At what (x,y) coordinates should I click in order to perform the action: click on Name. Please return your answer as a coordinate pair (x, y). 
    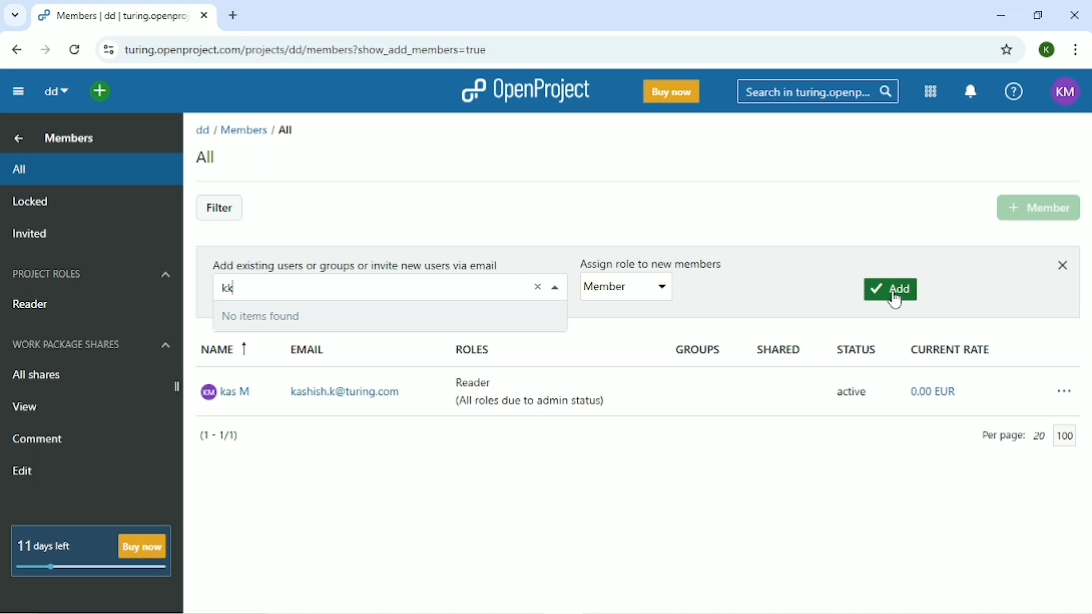
    Looking at the image, I should click on (223, 350).